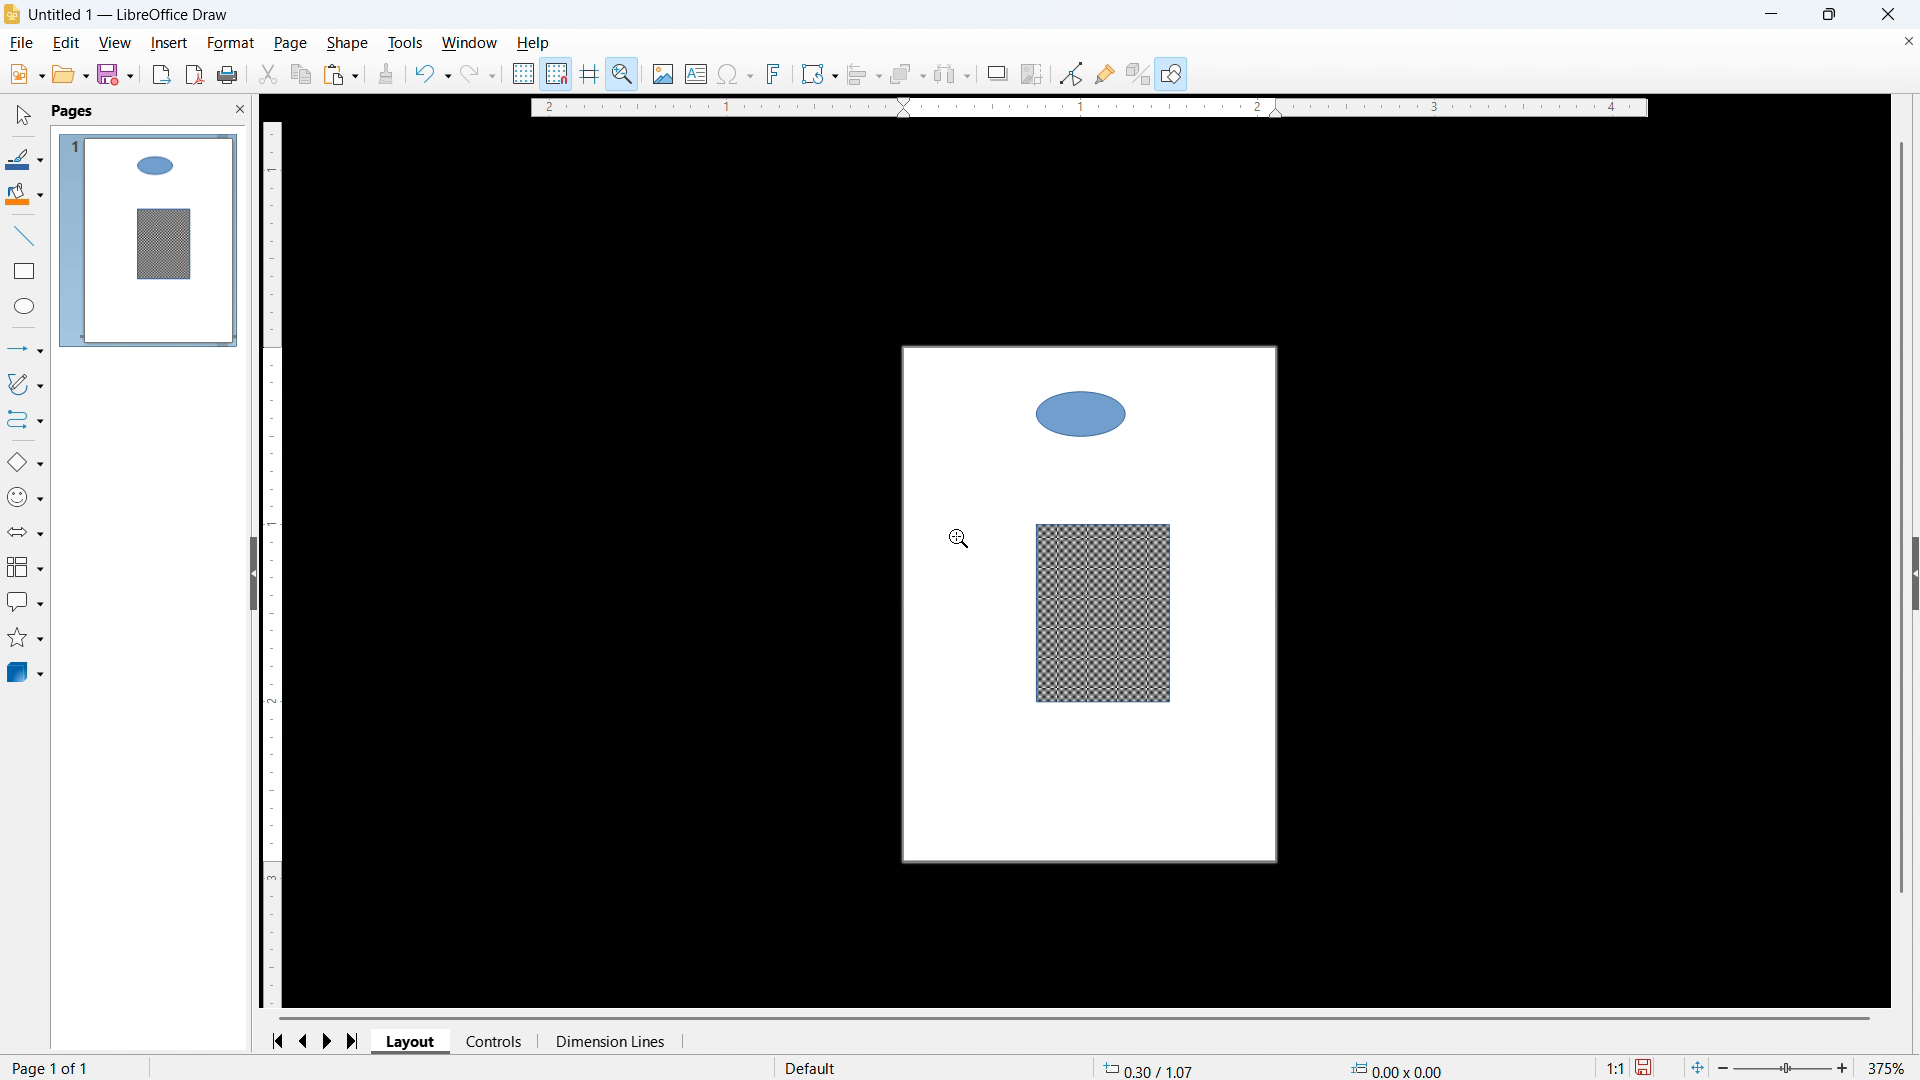  I want to click on Print , so click(228, 74).